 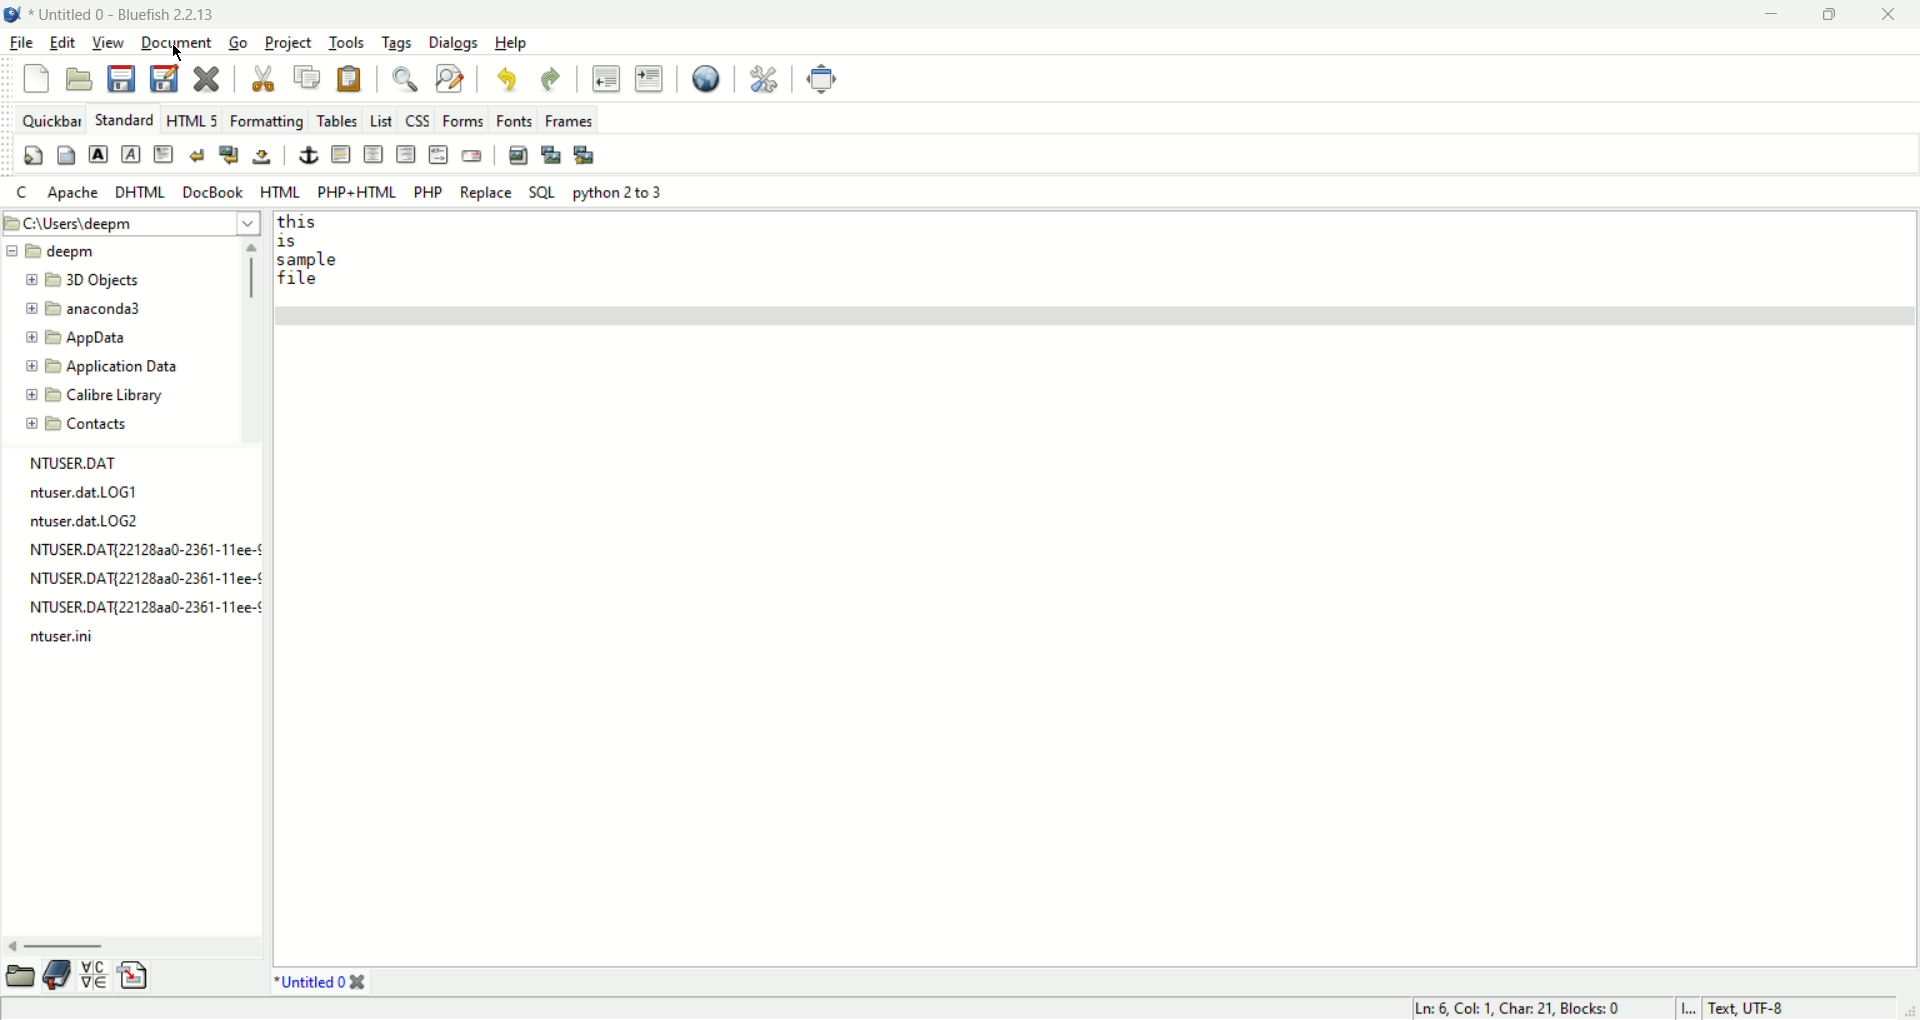 I want to click on application, so click(x=107, y=367).